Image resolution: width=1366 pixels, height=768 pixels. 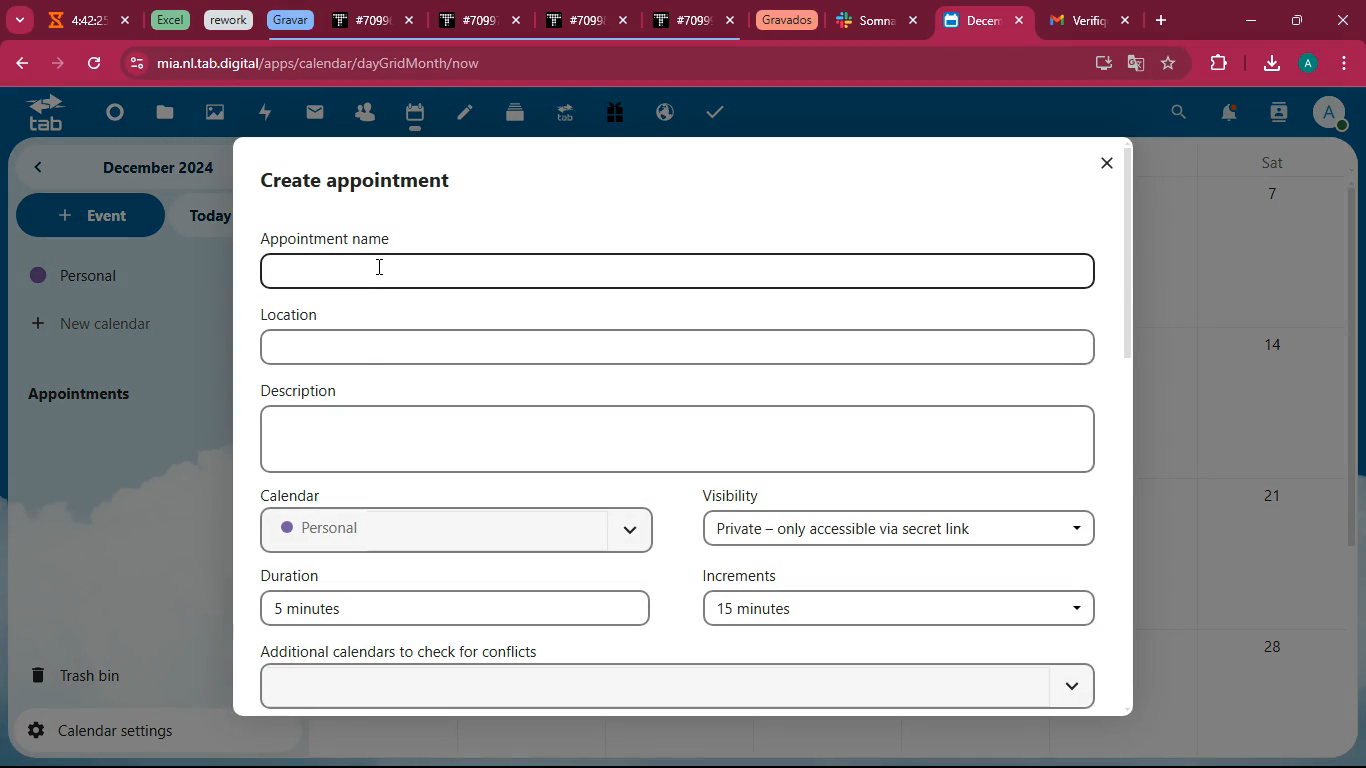 I want to click on mail, so click(x=315, y=113).